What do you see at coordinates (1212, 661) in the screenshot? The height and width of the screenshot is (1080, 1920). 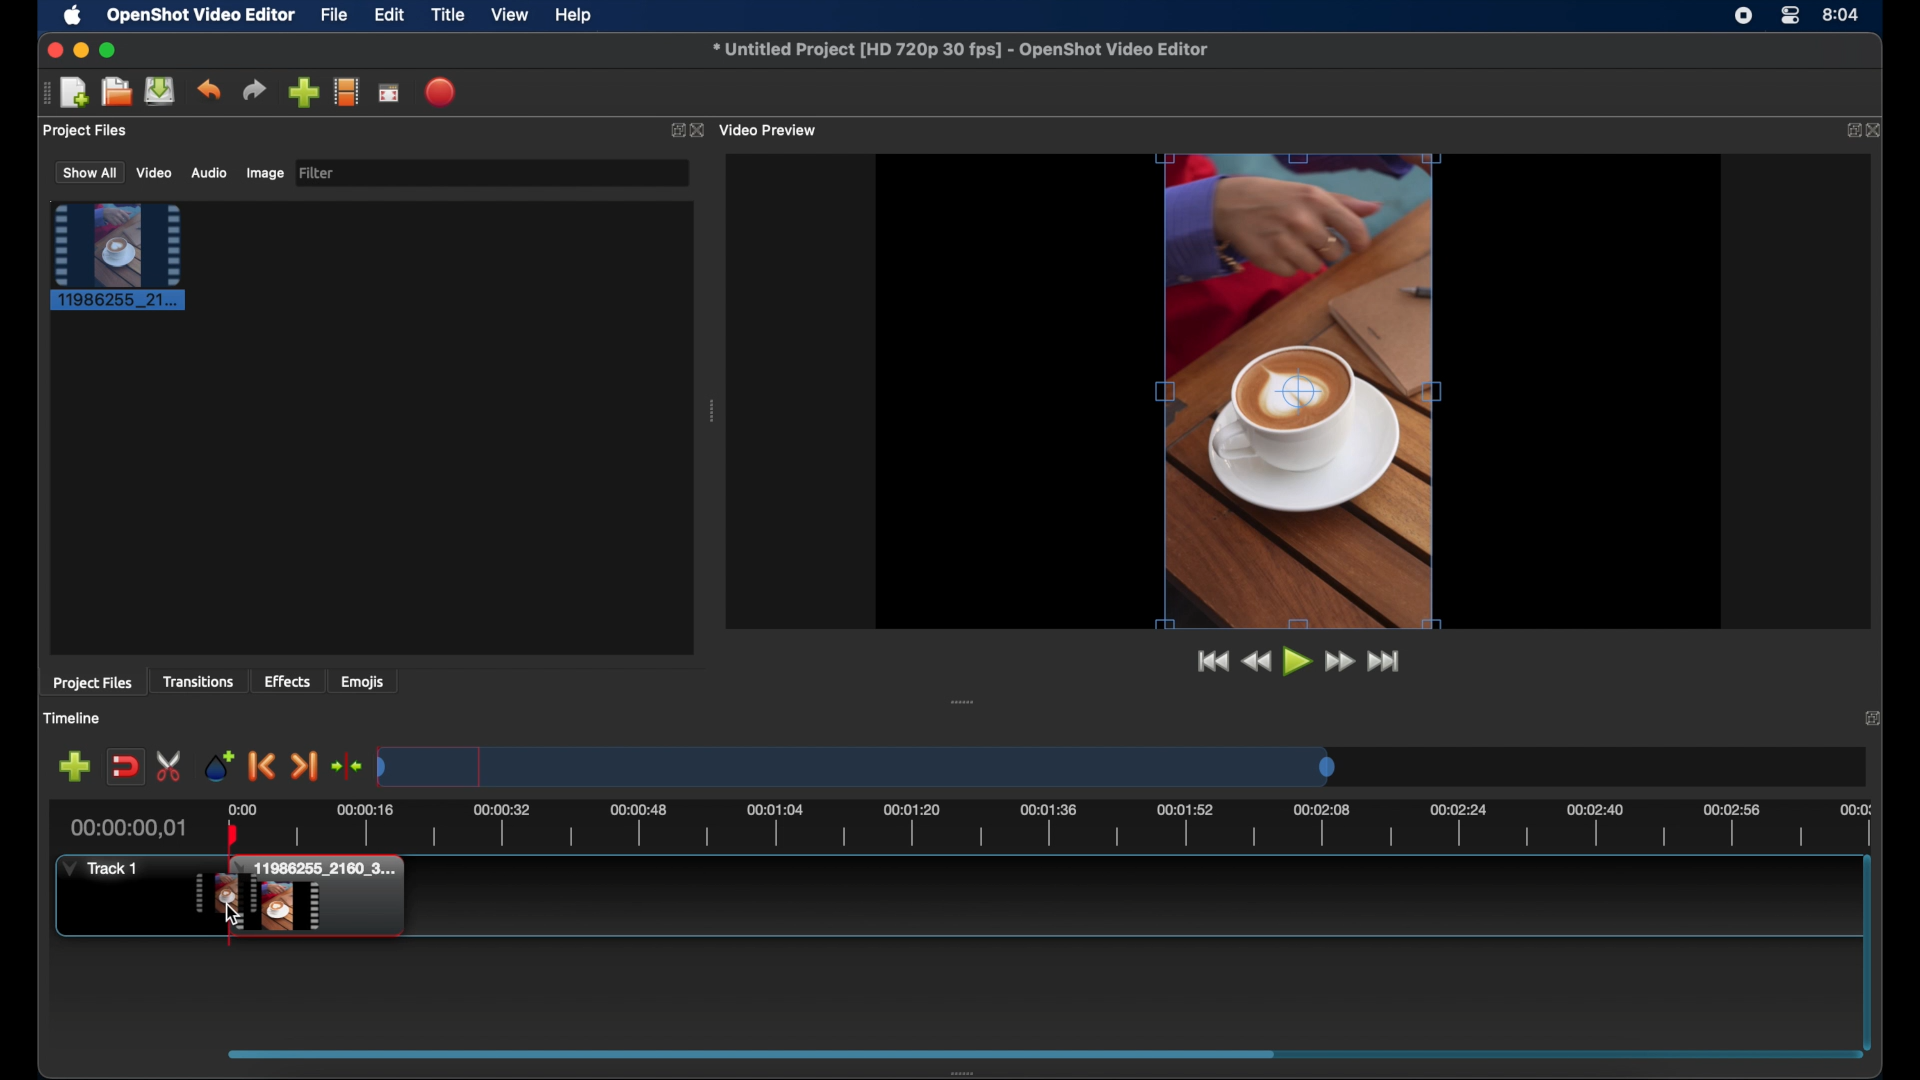 I see `jump to start` at bounding box center [1212, 661].